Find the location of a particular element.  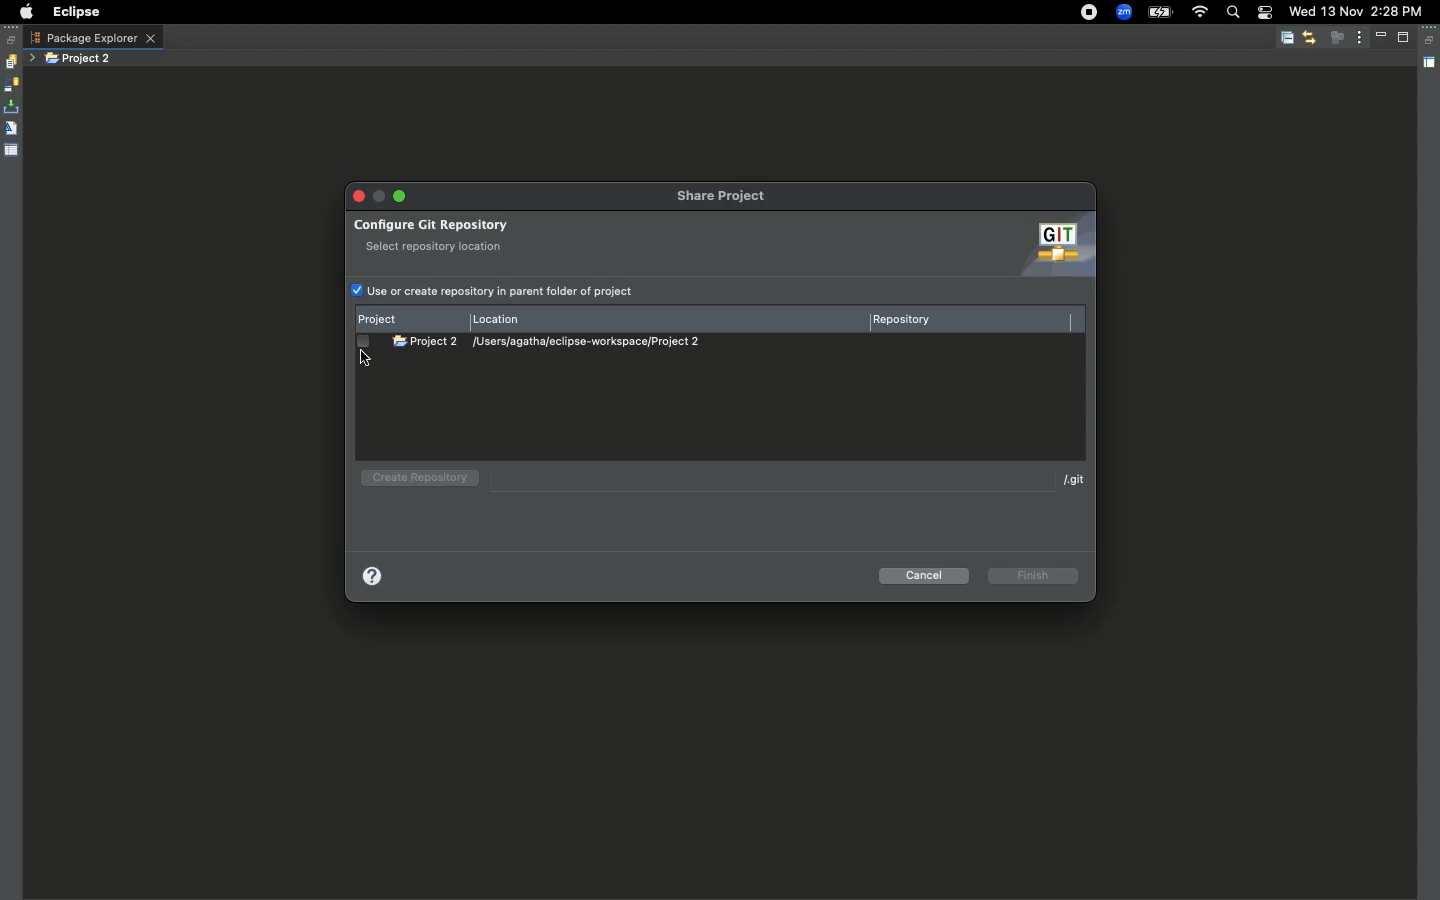

Charge is located at coordinates (1159, 14).